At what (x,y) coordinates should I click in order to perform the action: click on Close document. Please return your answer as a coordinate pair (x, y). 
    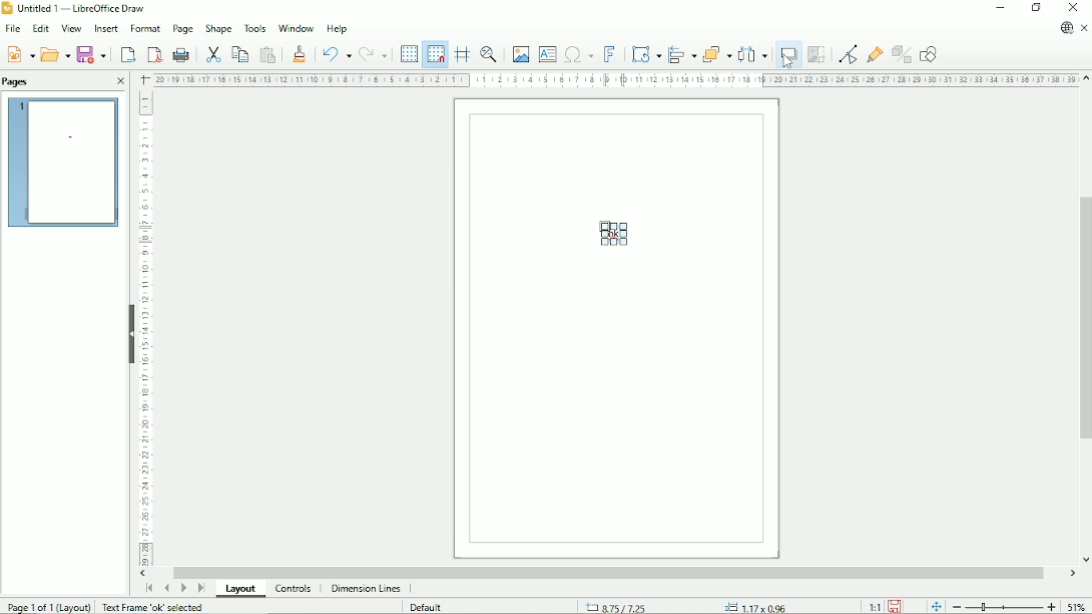
    Looking at the image, I should click on (1085, 27).